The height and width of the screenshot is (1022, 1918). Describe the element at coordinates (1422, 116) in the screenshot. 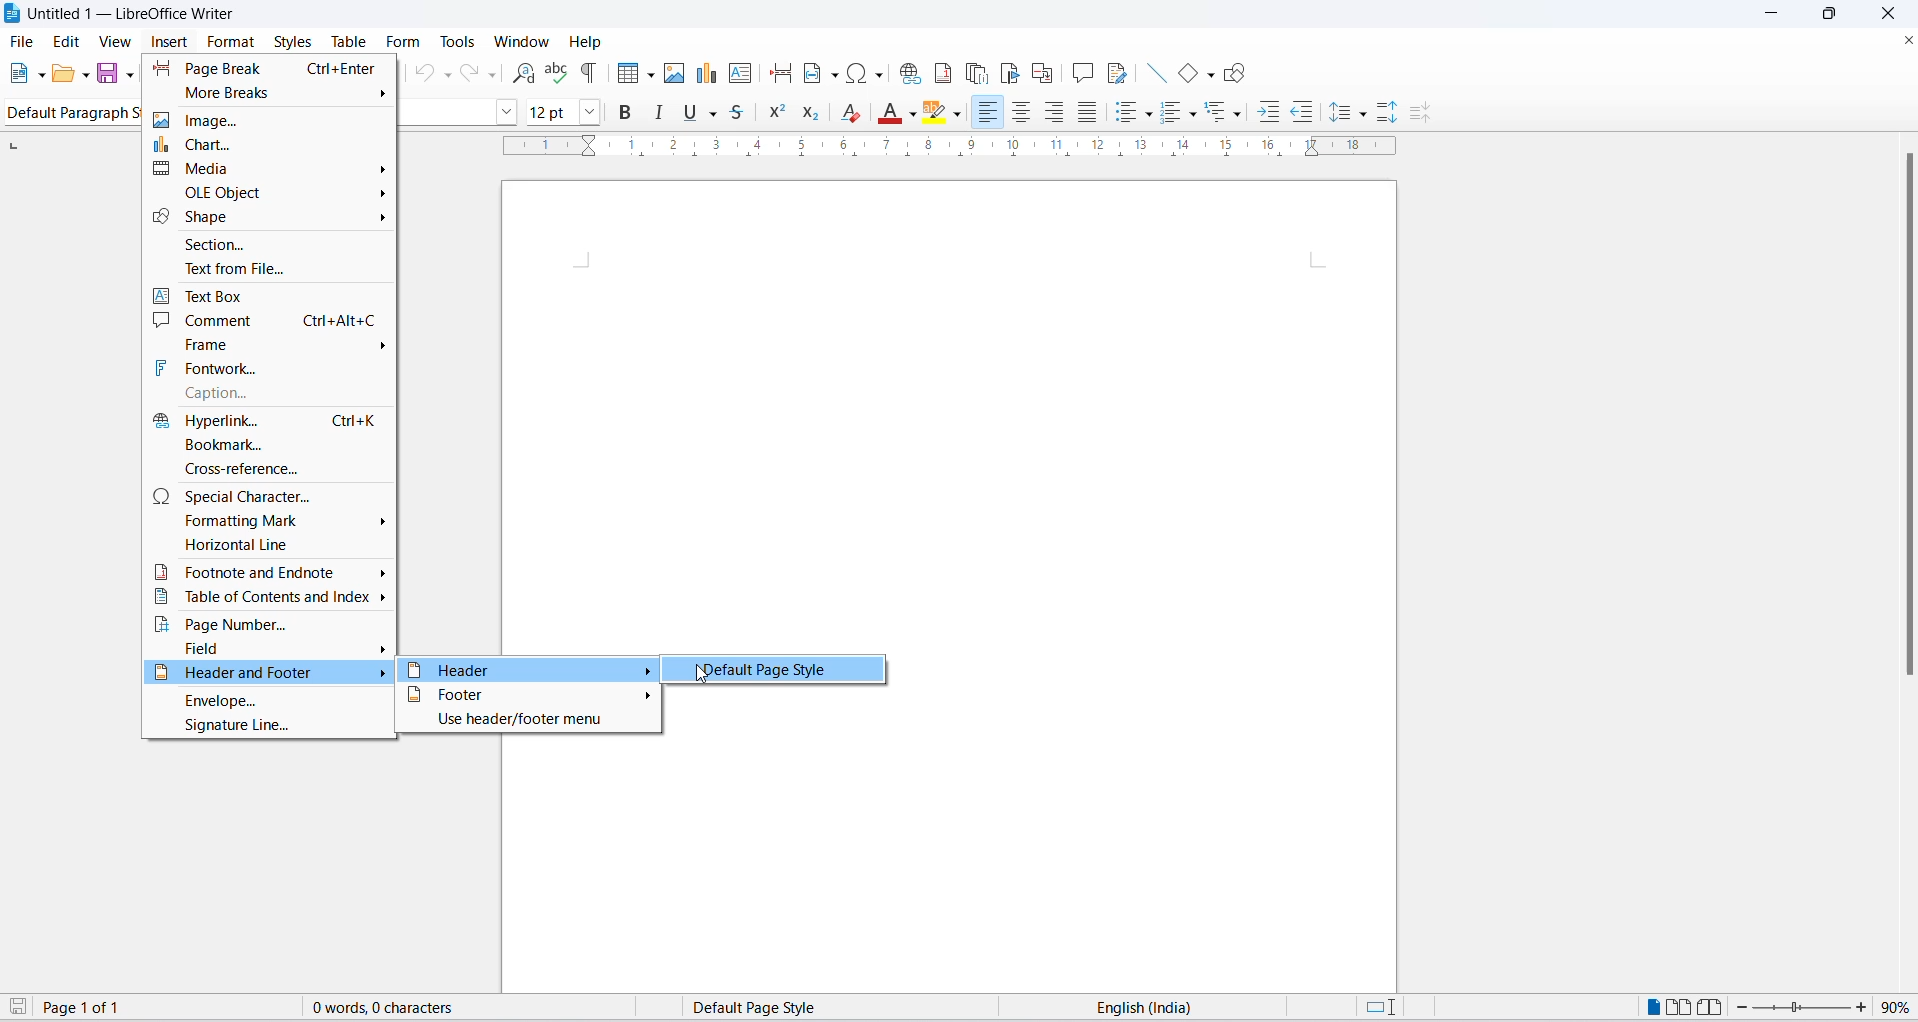

I see `decrease paragraph spacing` at that location.